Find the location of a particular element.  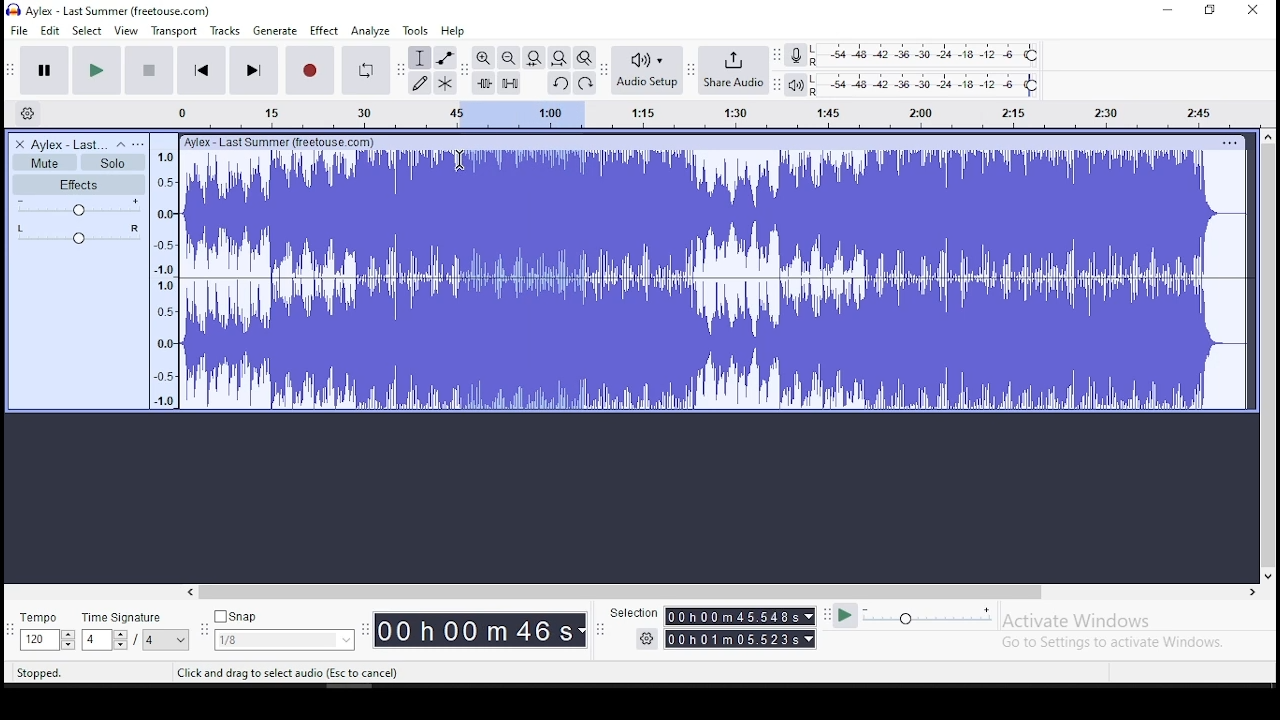

effects is located at coordinates (77, 185).